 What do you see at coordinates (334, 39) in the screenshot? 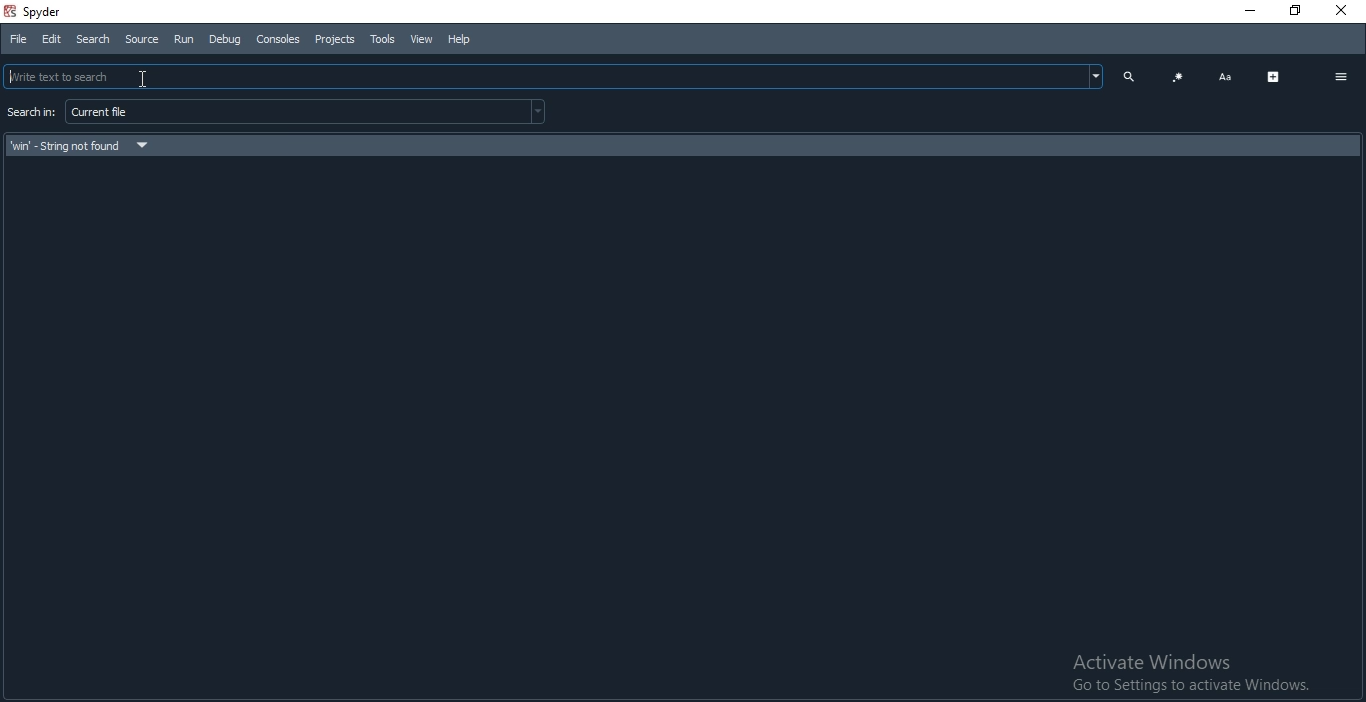
I see `Projects` at bounding box center [334, 39].